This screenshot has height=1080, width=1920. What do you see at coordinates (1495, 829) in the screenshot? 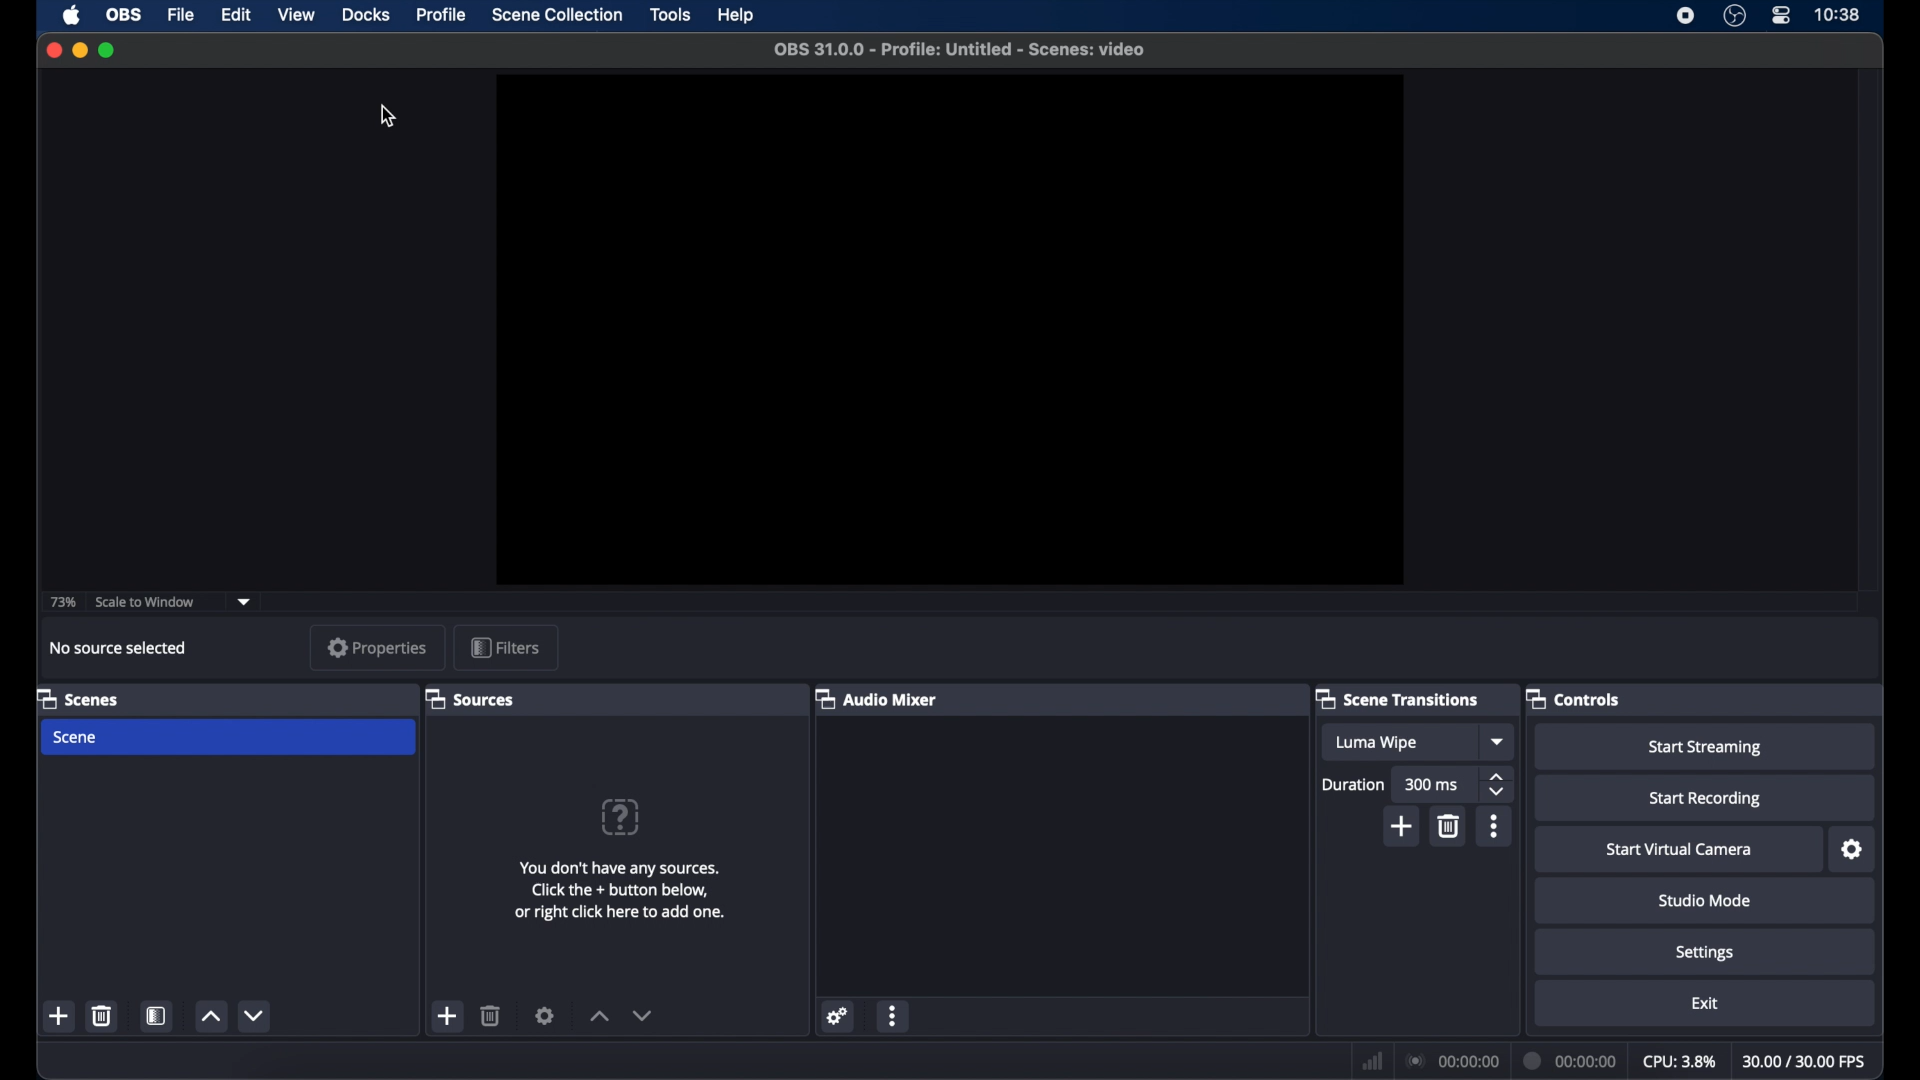
I see `more options` at bounding box center [1495, 829].